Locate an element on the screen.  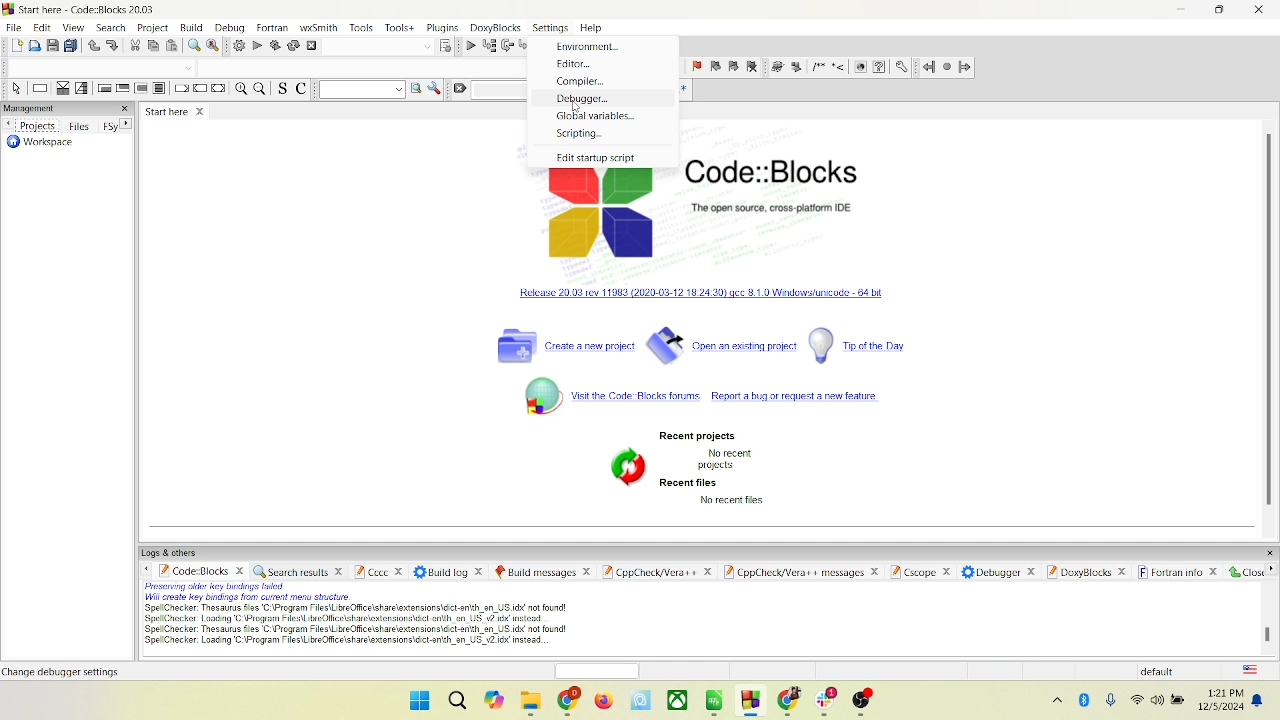
tools is located at coordinates (363, 29).